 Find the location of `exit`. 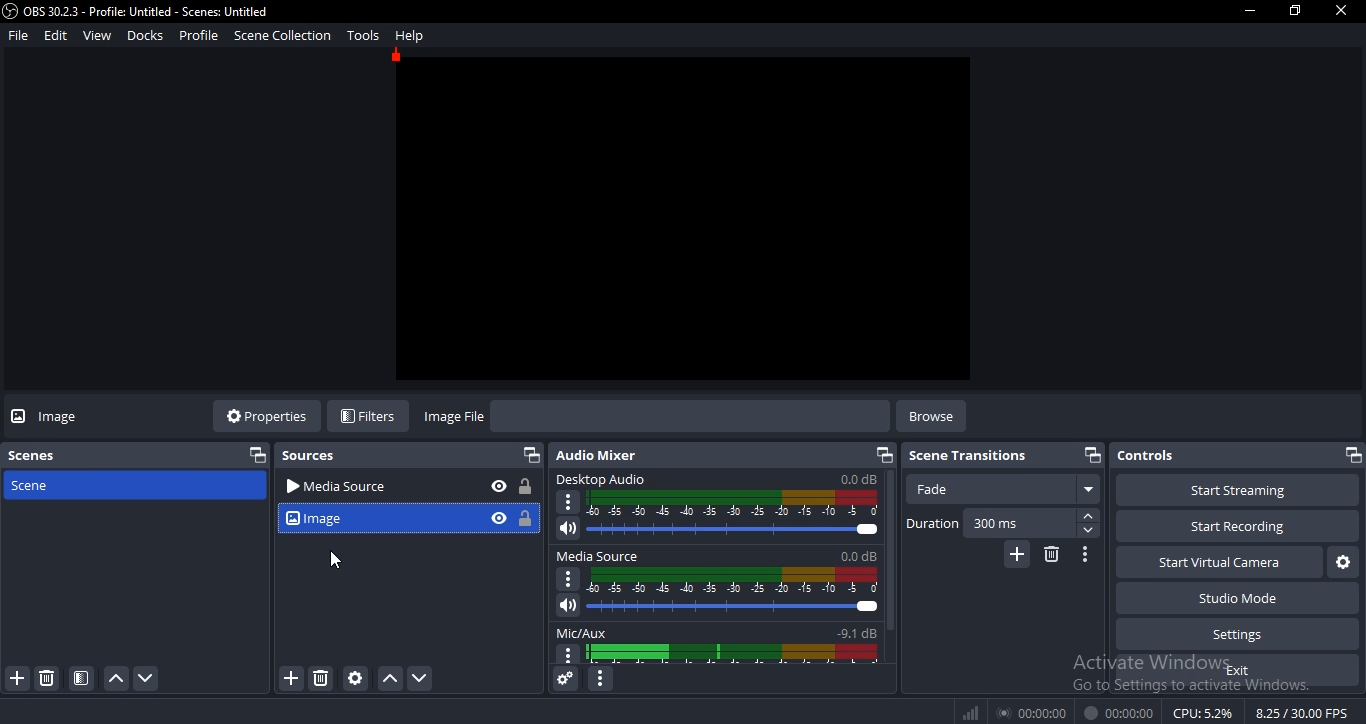

exit is located at coordinates (1240, 672).